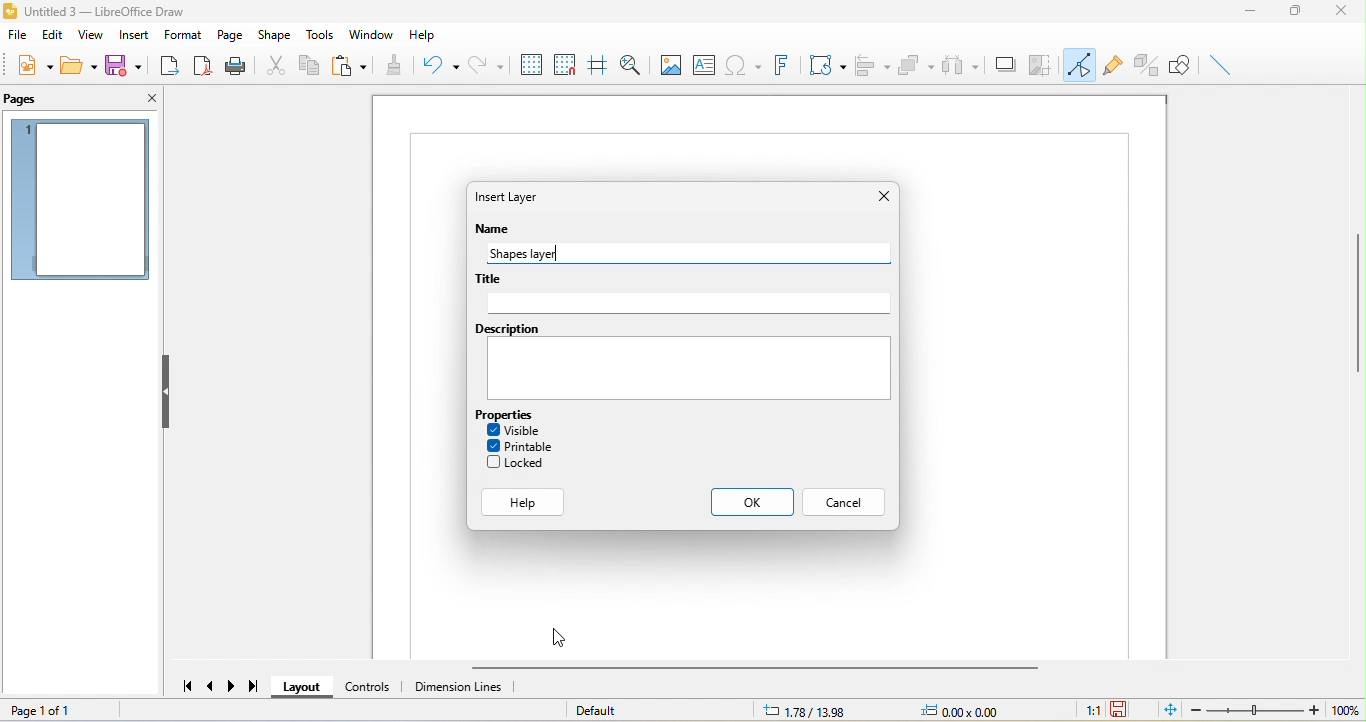  Describe the element at coordinates (1127, 710) in the screenshot. I see `the document has not been modified since the last save` at that location.